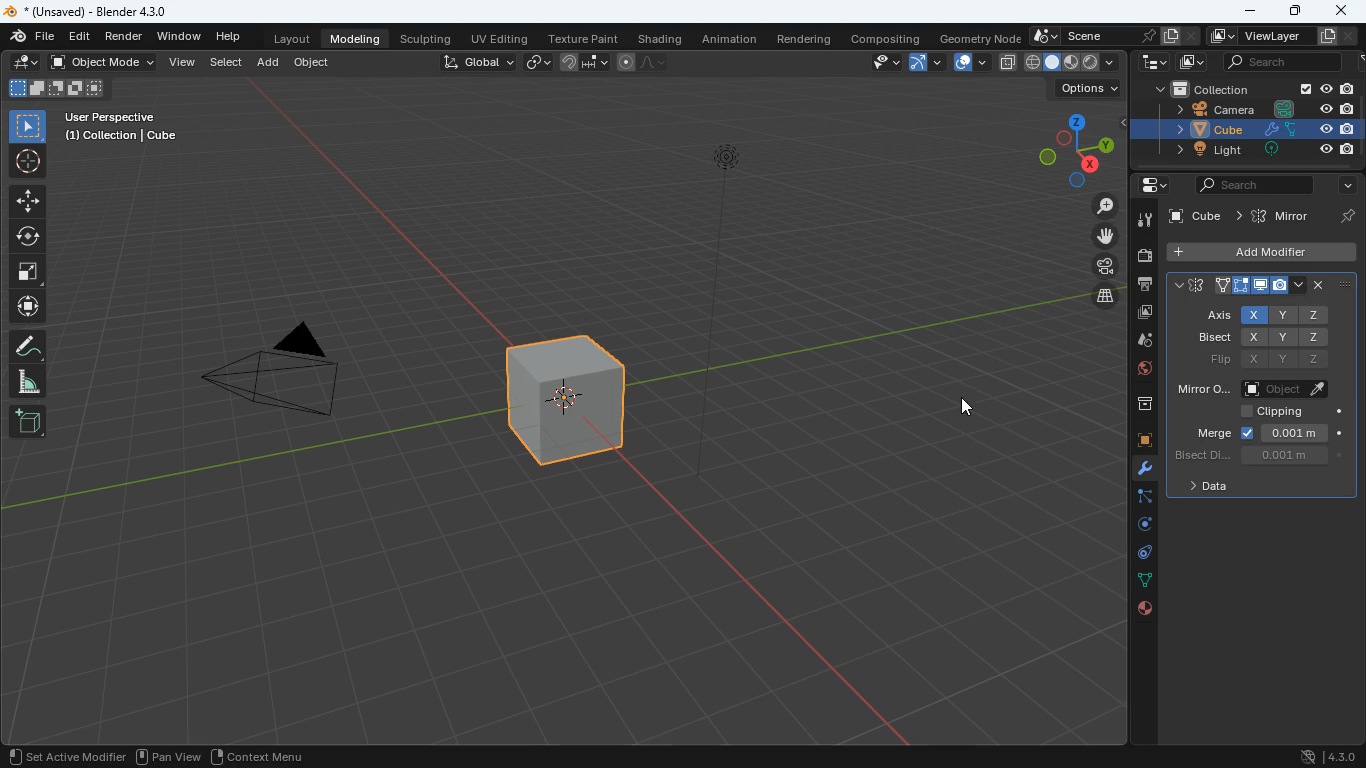 The image size is (1366, 768). What do you see at coordinates (9, 12) in the screenshot?
I see `blender` at bounding box center [9, 12].